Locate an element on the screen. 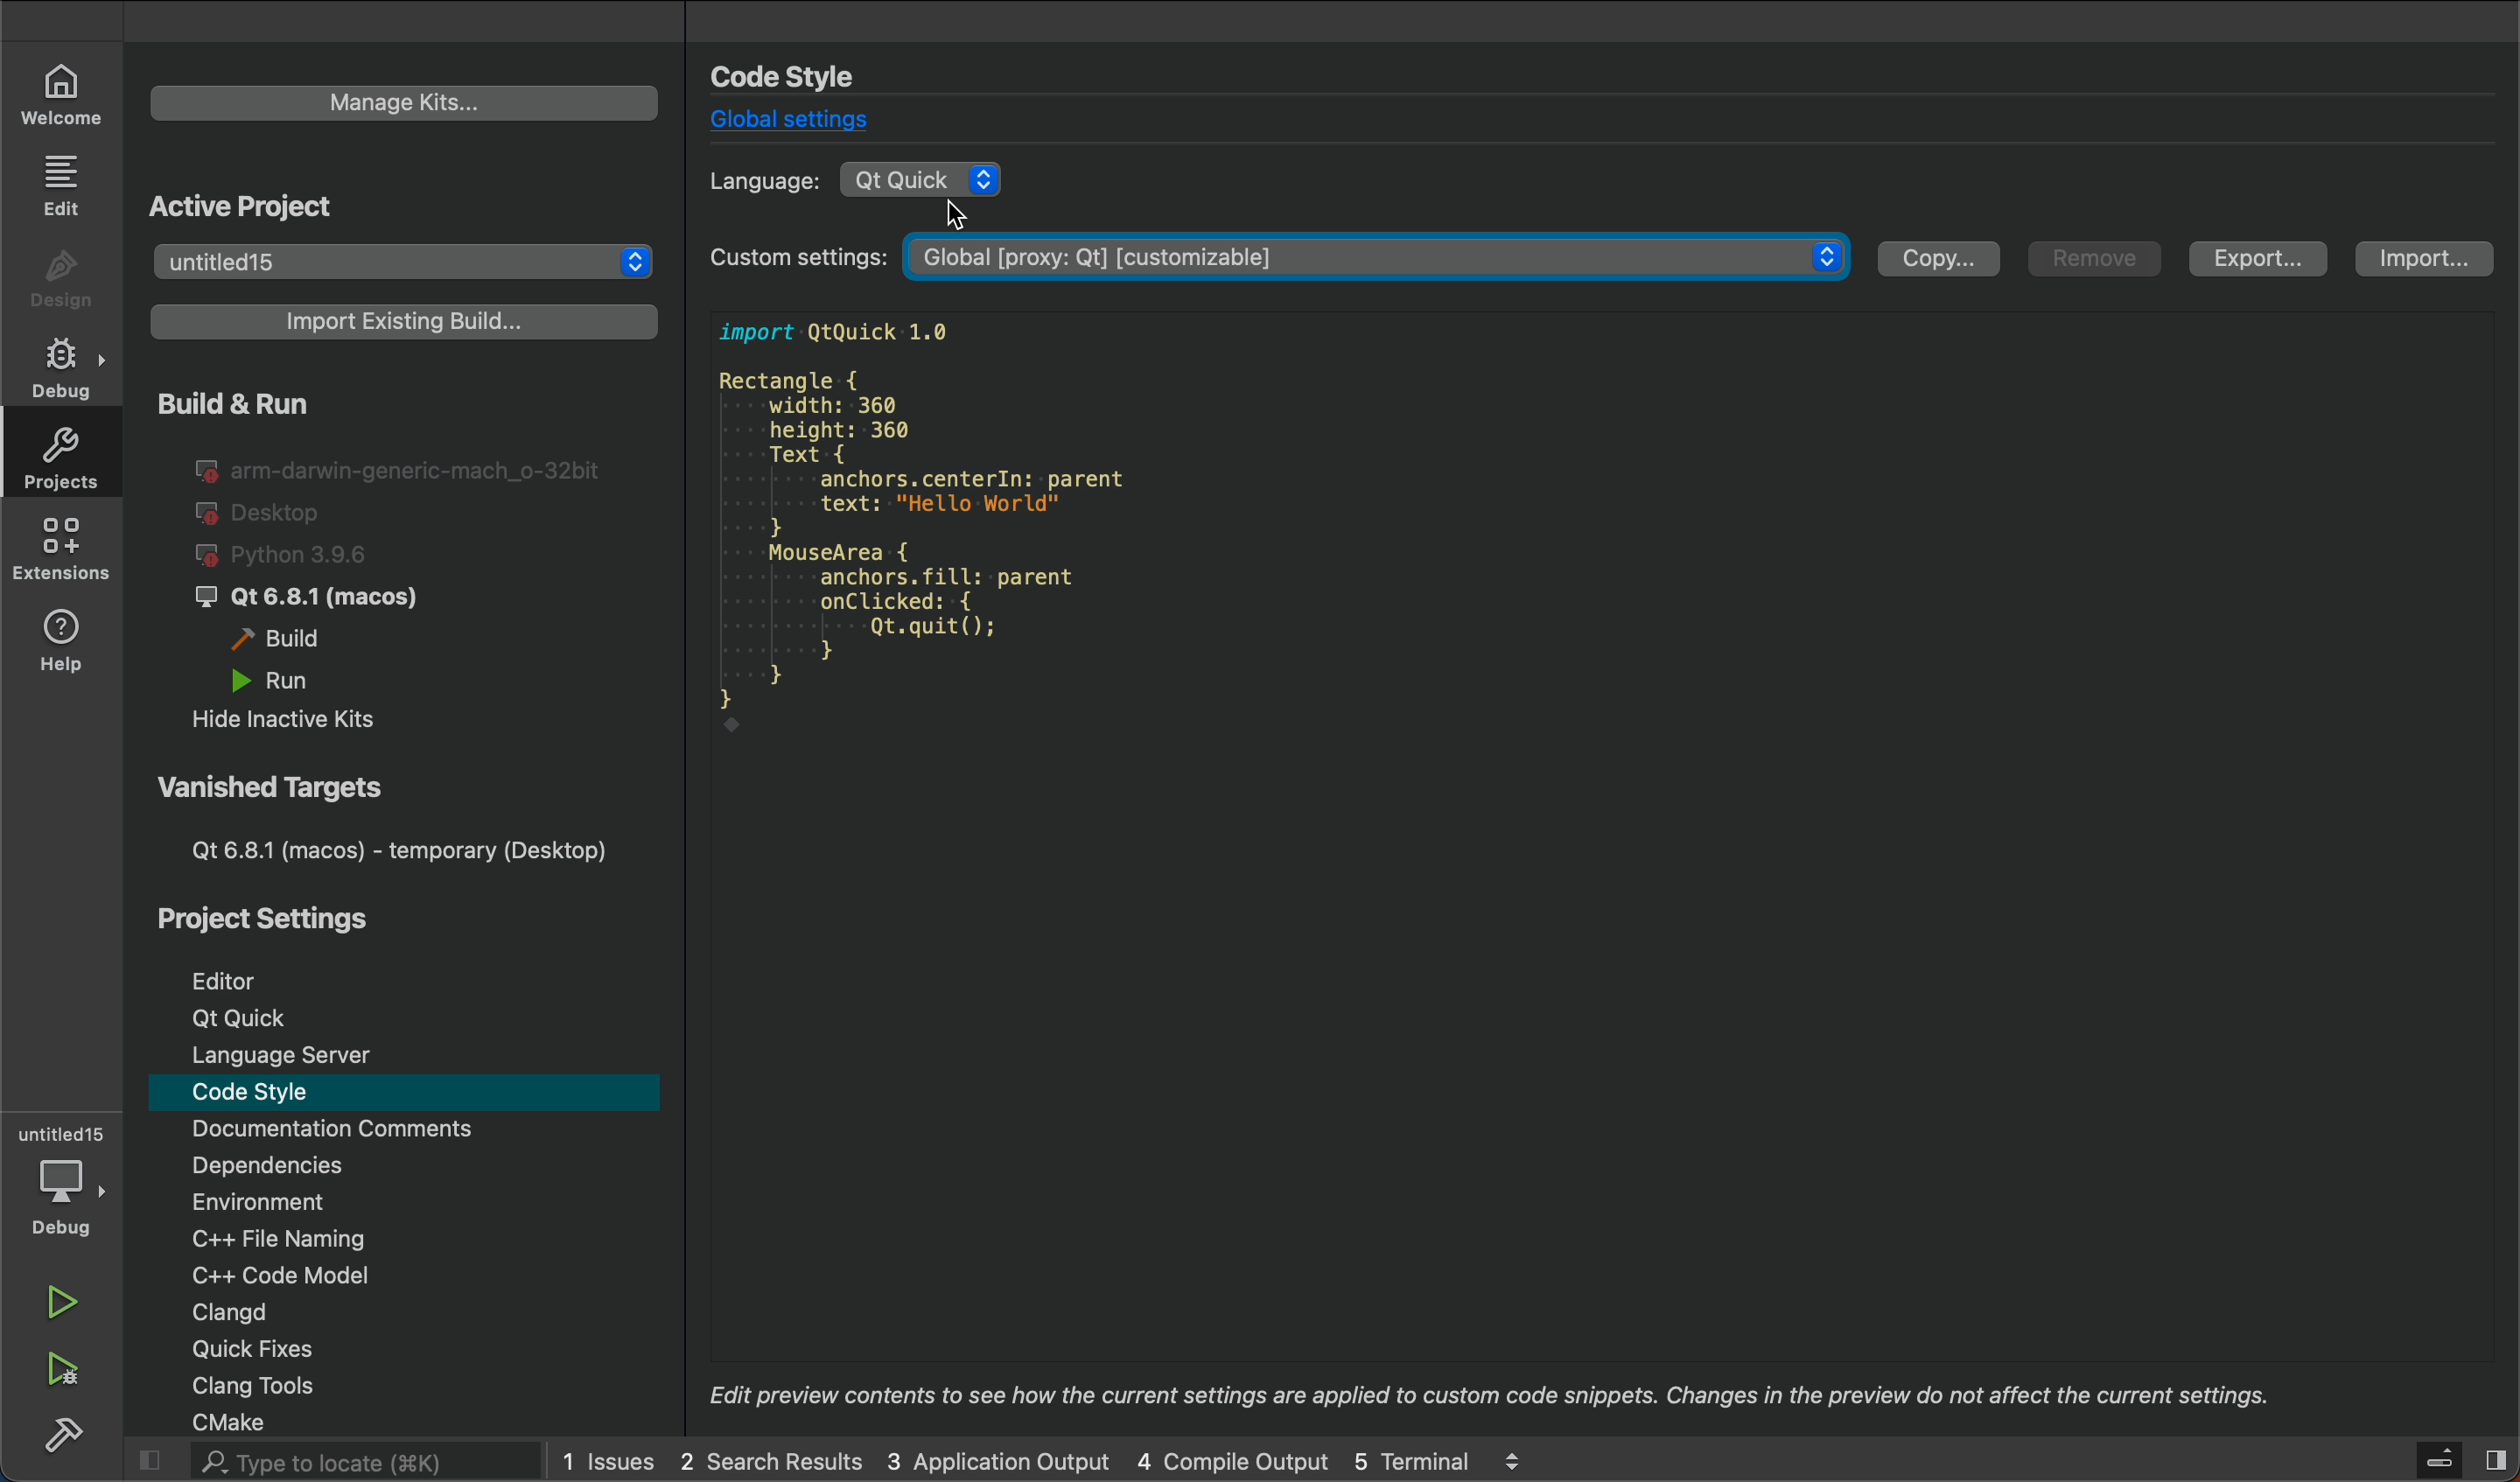  active is located at coordinates (251, 203).